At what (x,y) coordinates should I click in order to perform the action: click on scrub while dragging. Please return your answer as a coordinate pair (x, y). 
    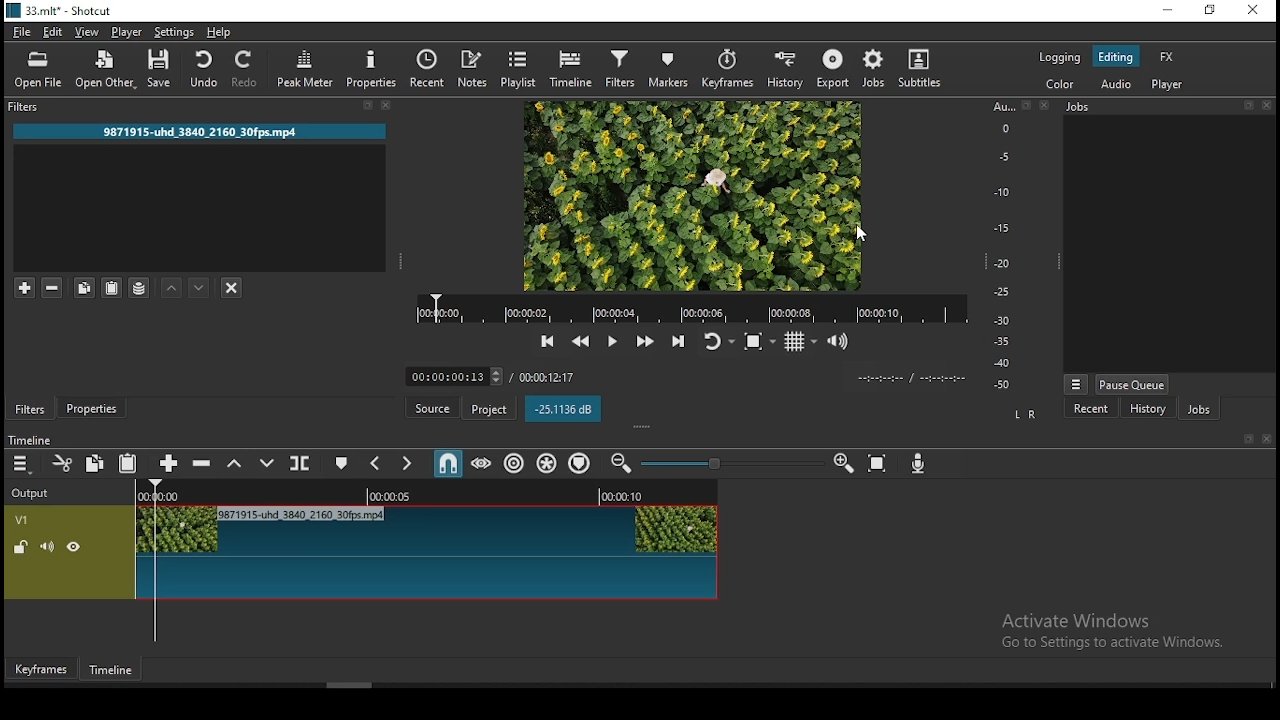
    Looking at the image, I should click on (482, 464).